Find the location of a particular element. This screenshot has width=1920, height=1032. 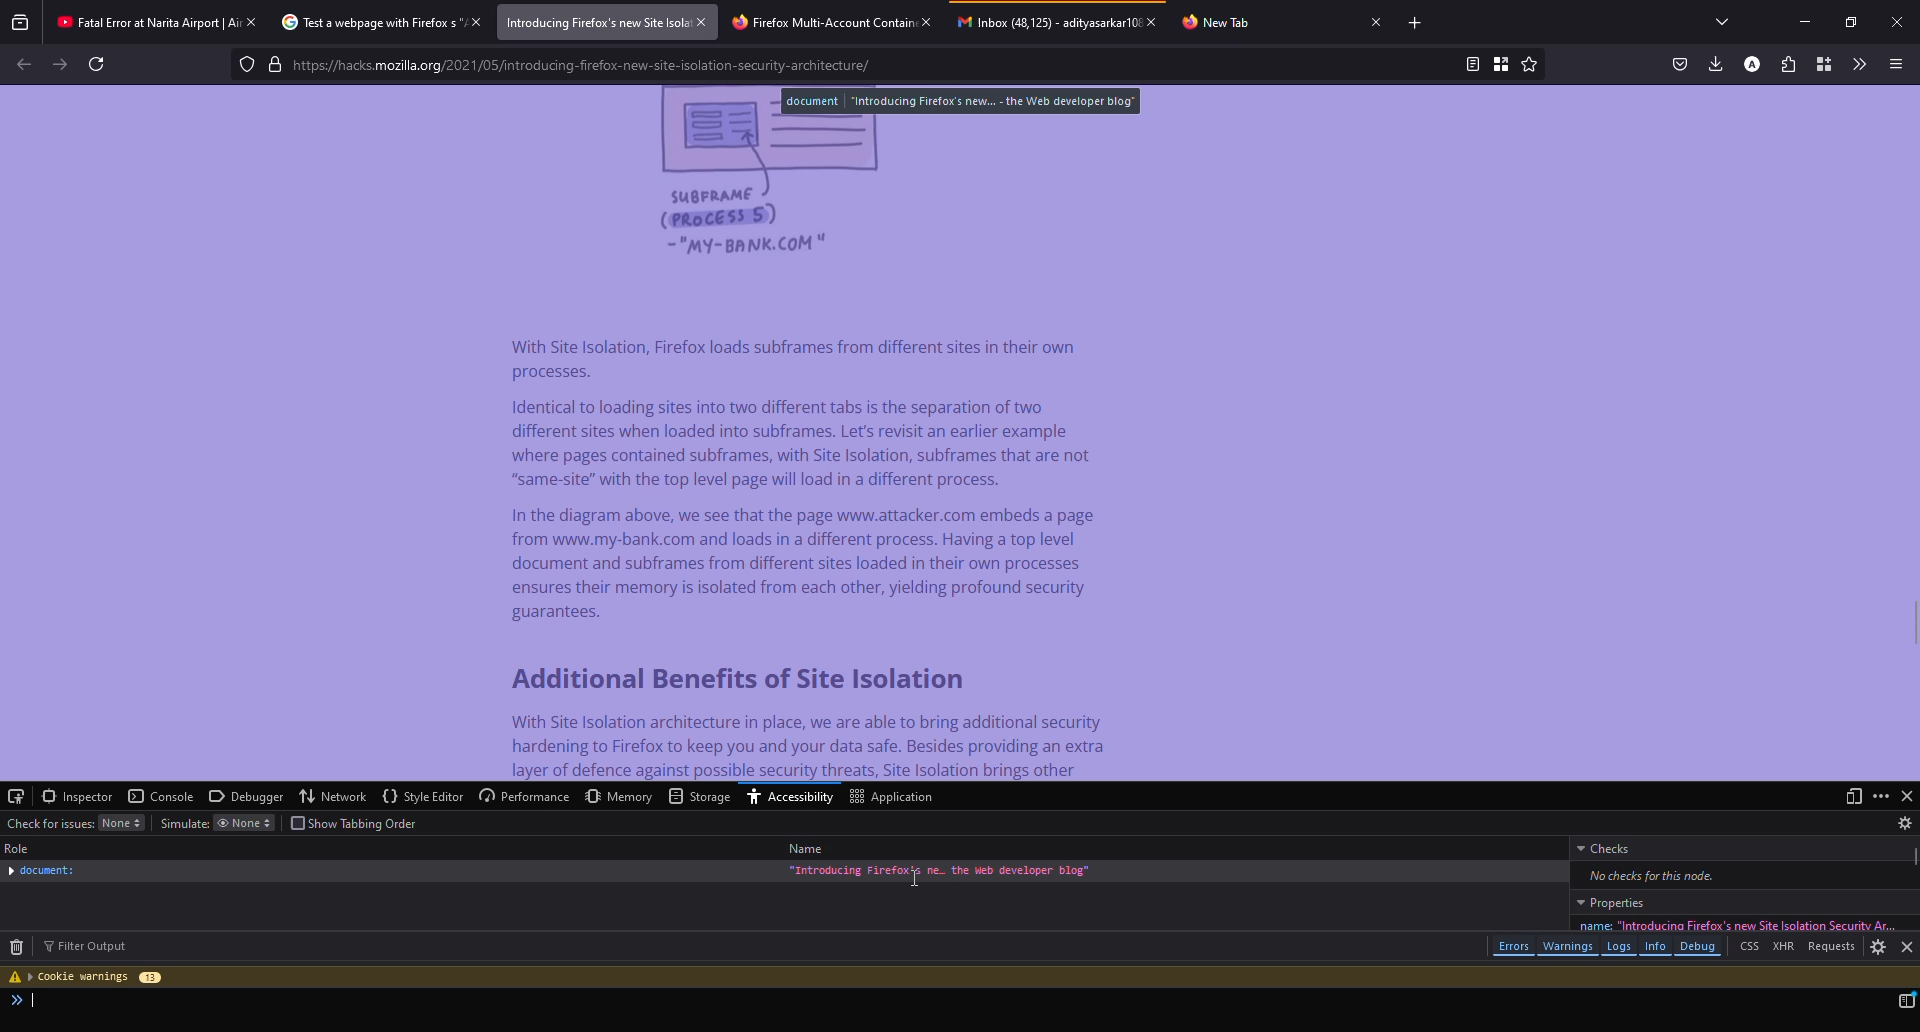

close is located at coordinates (247, 21).